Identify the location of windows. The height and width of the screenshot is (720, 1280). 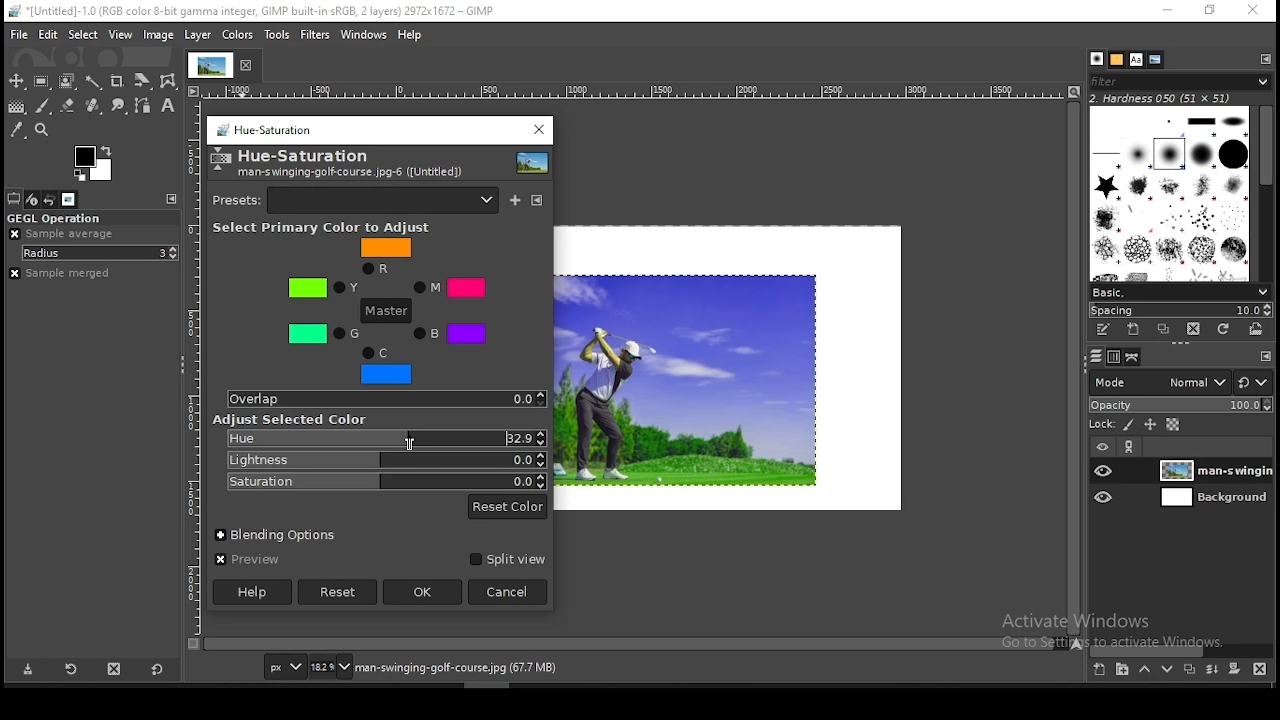
(364, 35).